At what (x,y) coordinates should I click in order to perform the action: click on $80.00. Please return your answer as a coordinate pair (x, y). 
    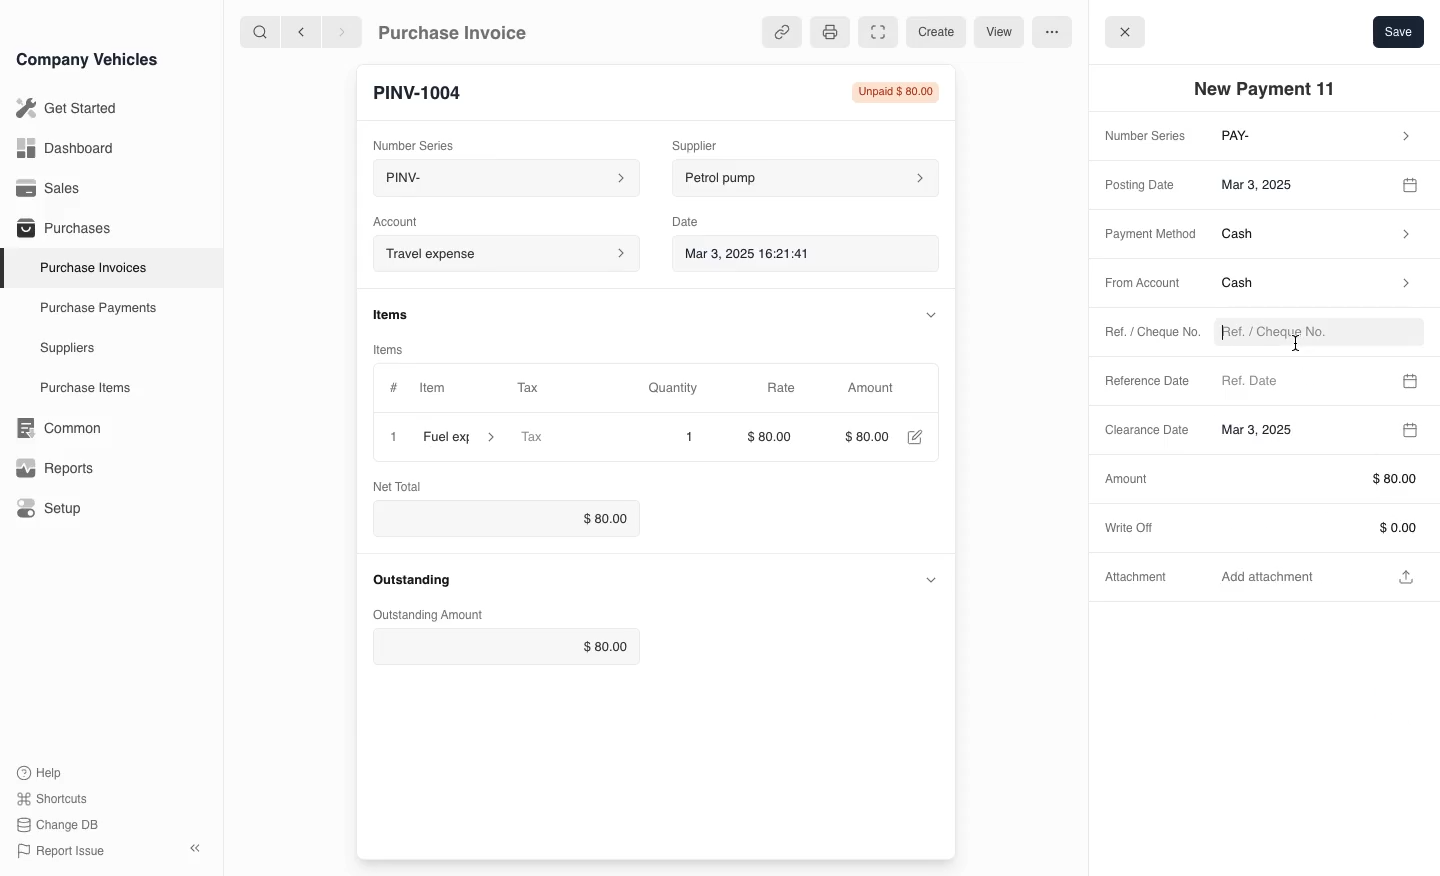
    Looking at the image, I should click on (775, 439).